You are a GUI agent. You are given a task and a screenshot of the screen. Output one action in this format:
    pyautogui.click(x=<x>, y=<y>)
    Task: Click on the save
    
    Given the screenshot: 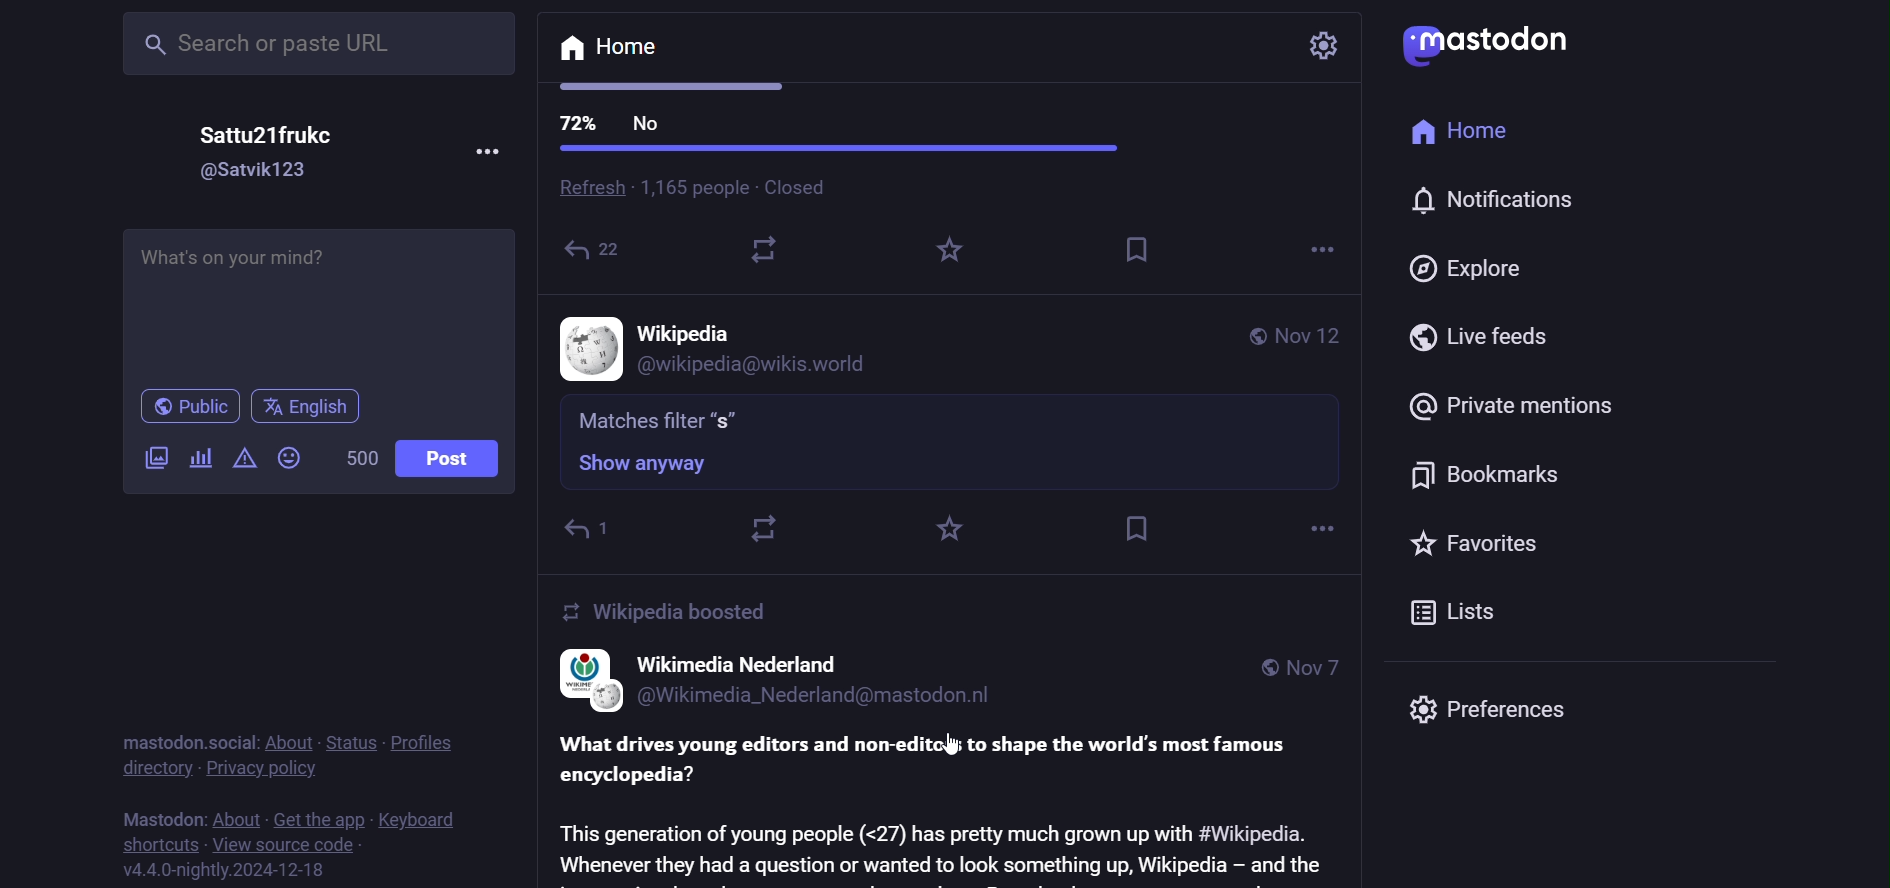 What is the action you would take?
    pyautogui.click(x=1140, y=249)
    